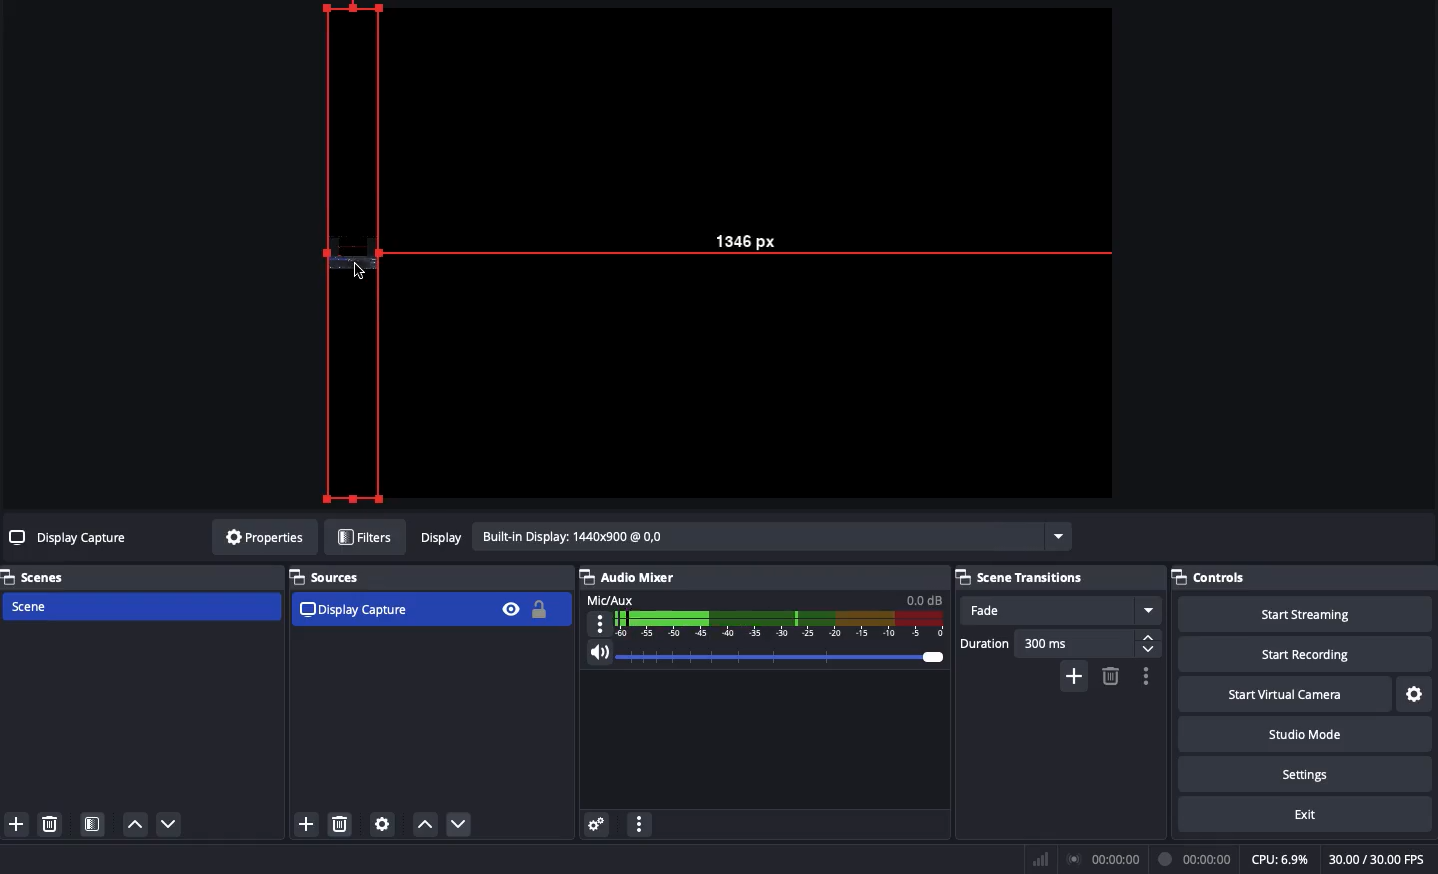 The image size is (1438, 874). What do you see at coordinates (1307, 612) in the screenshot?
I see `Start streaming` at bounding box center [1307, 612].